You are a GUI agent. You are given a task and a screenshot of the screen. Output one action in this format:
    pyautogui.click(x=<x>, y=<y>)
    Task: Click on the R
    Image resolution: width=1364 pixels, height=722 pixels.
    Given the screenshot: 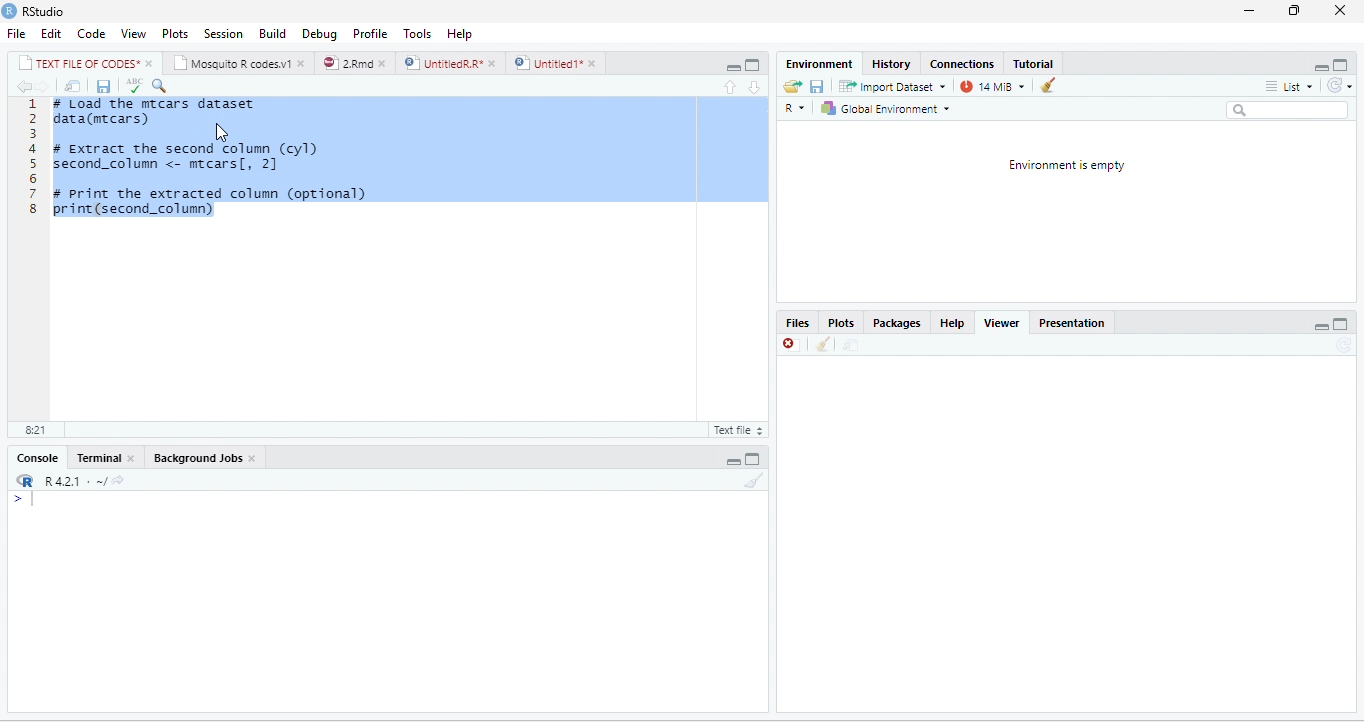 What is the action you would take?
    pyautogui.click(x=798, y=108)
    